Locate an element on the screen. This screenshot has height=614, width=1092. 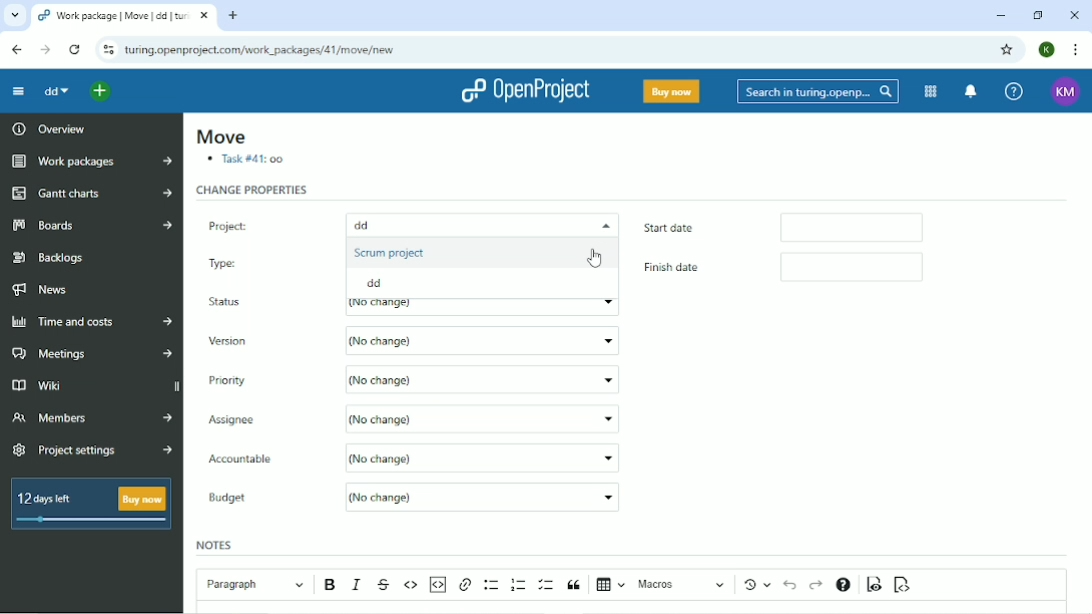
Vertical scrollbar is located at coordinates (1083, 307).